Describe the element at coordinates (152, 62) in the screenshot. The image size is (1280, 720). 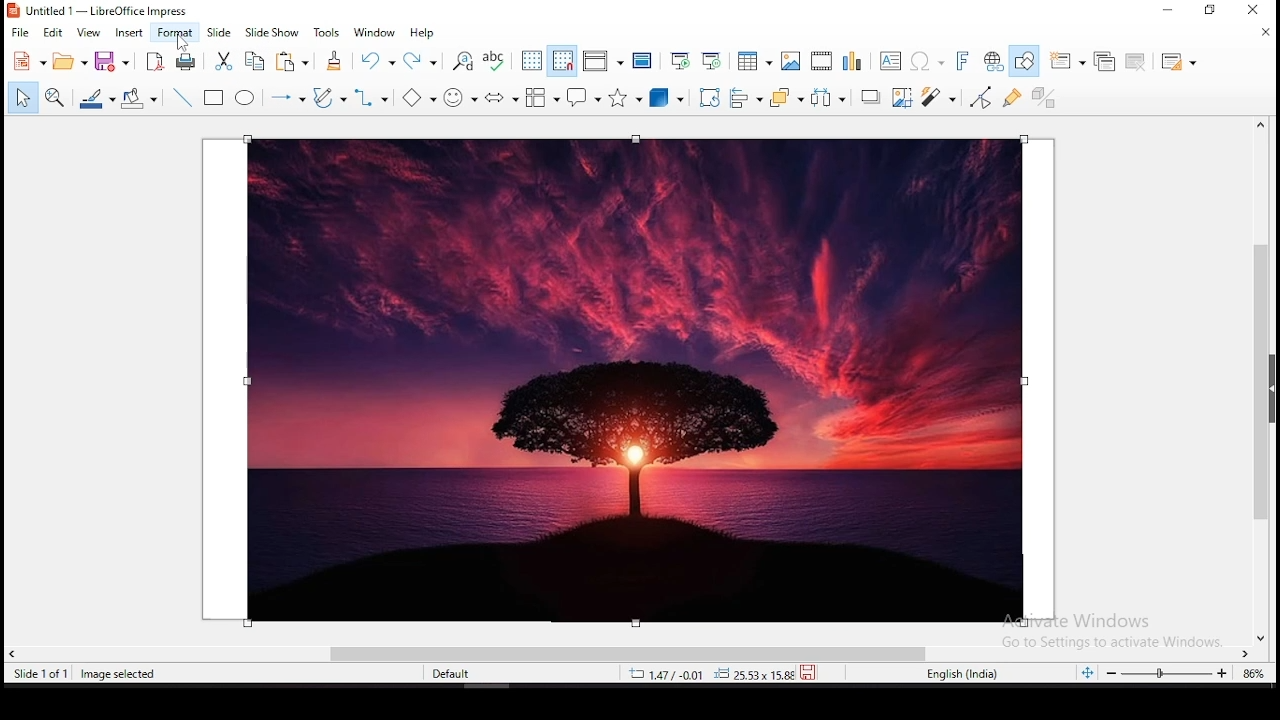
I see `export directly as pdf` at that location.